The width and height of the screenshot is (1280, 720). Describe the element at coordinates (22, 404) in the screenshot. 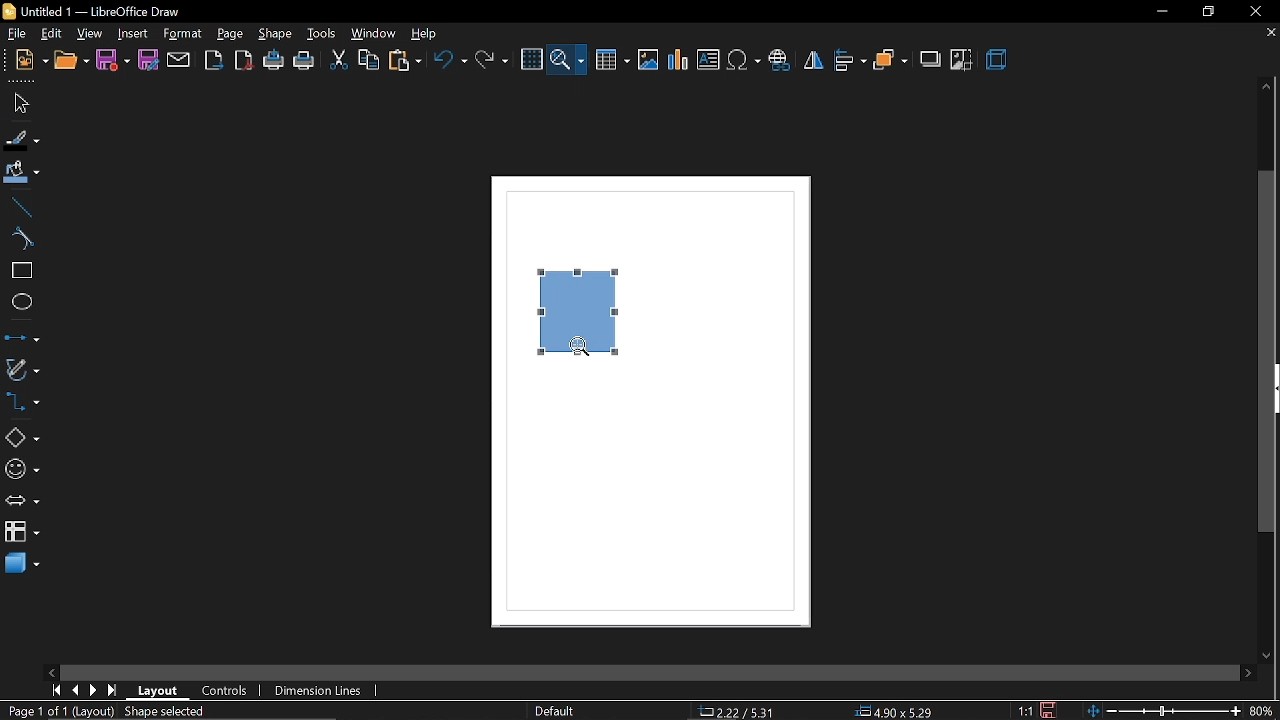

I see `connectors` at that location.